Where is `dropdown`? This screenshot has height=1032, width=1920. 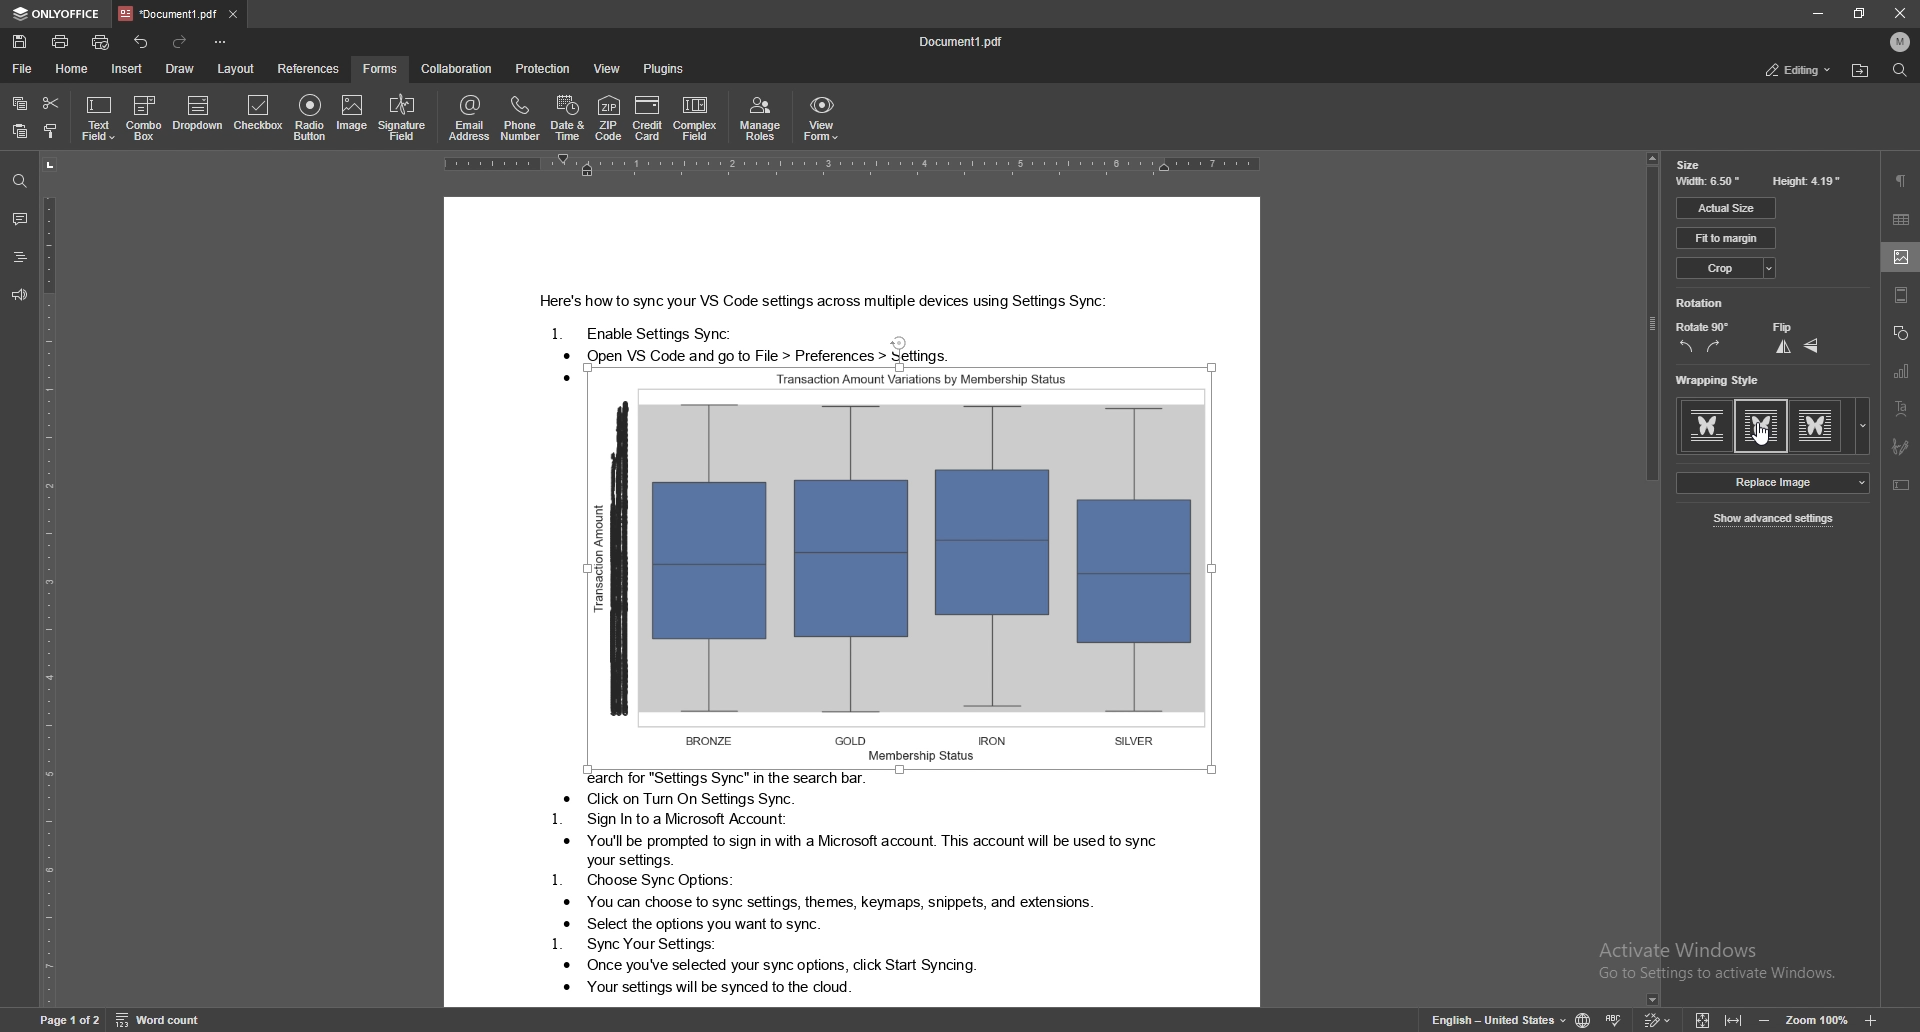 dropdown is located at coordinates (199, 116).